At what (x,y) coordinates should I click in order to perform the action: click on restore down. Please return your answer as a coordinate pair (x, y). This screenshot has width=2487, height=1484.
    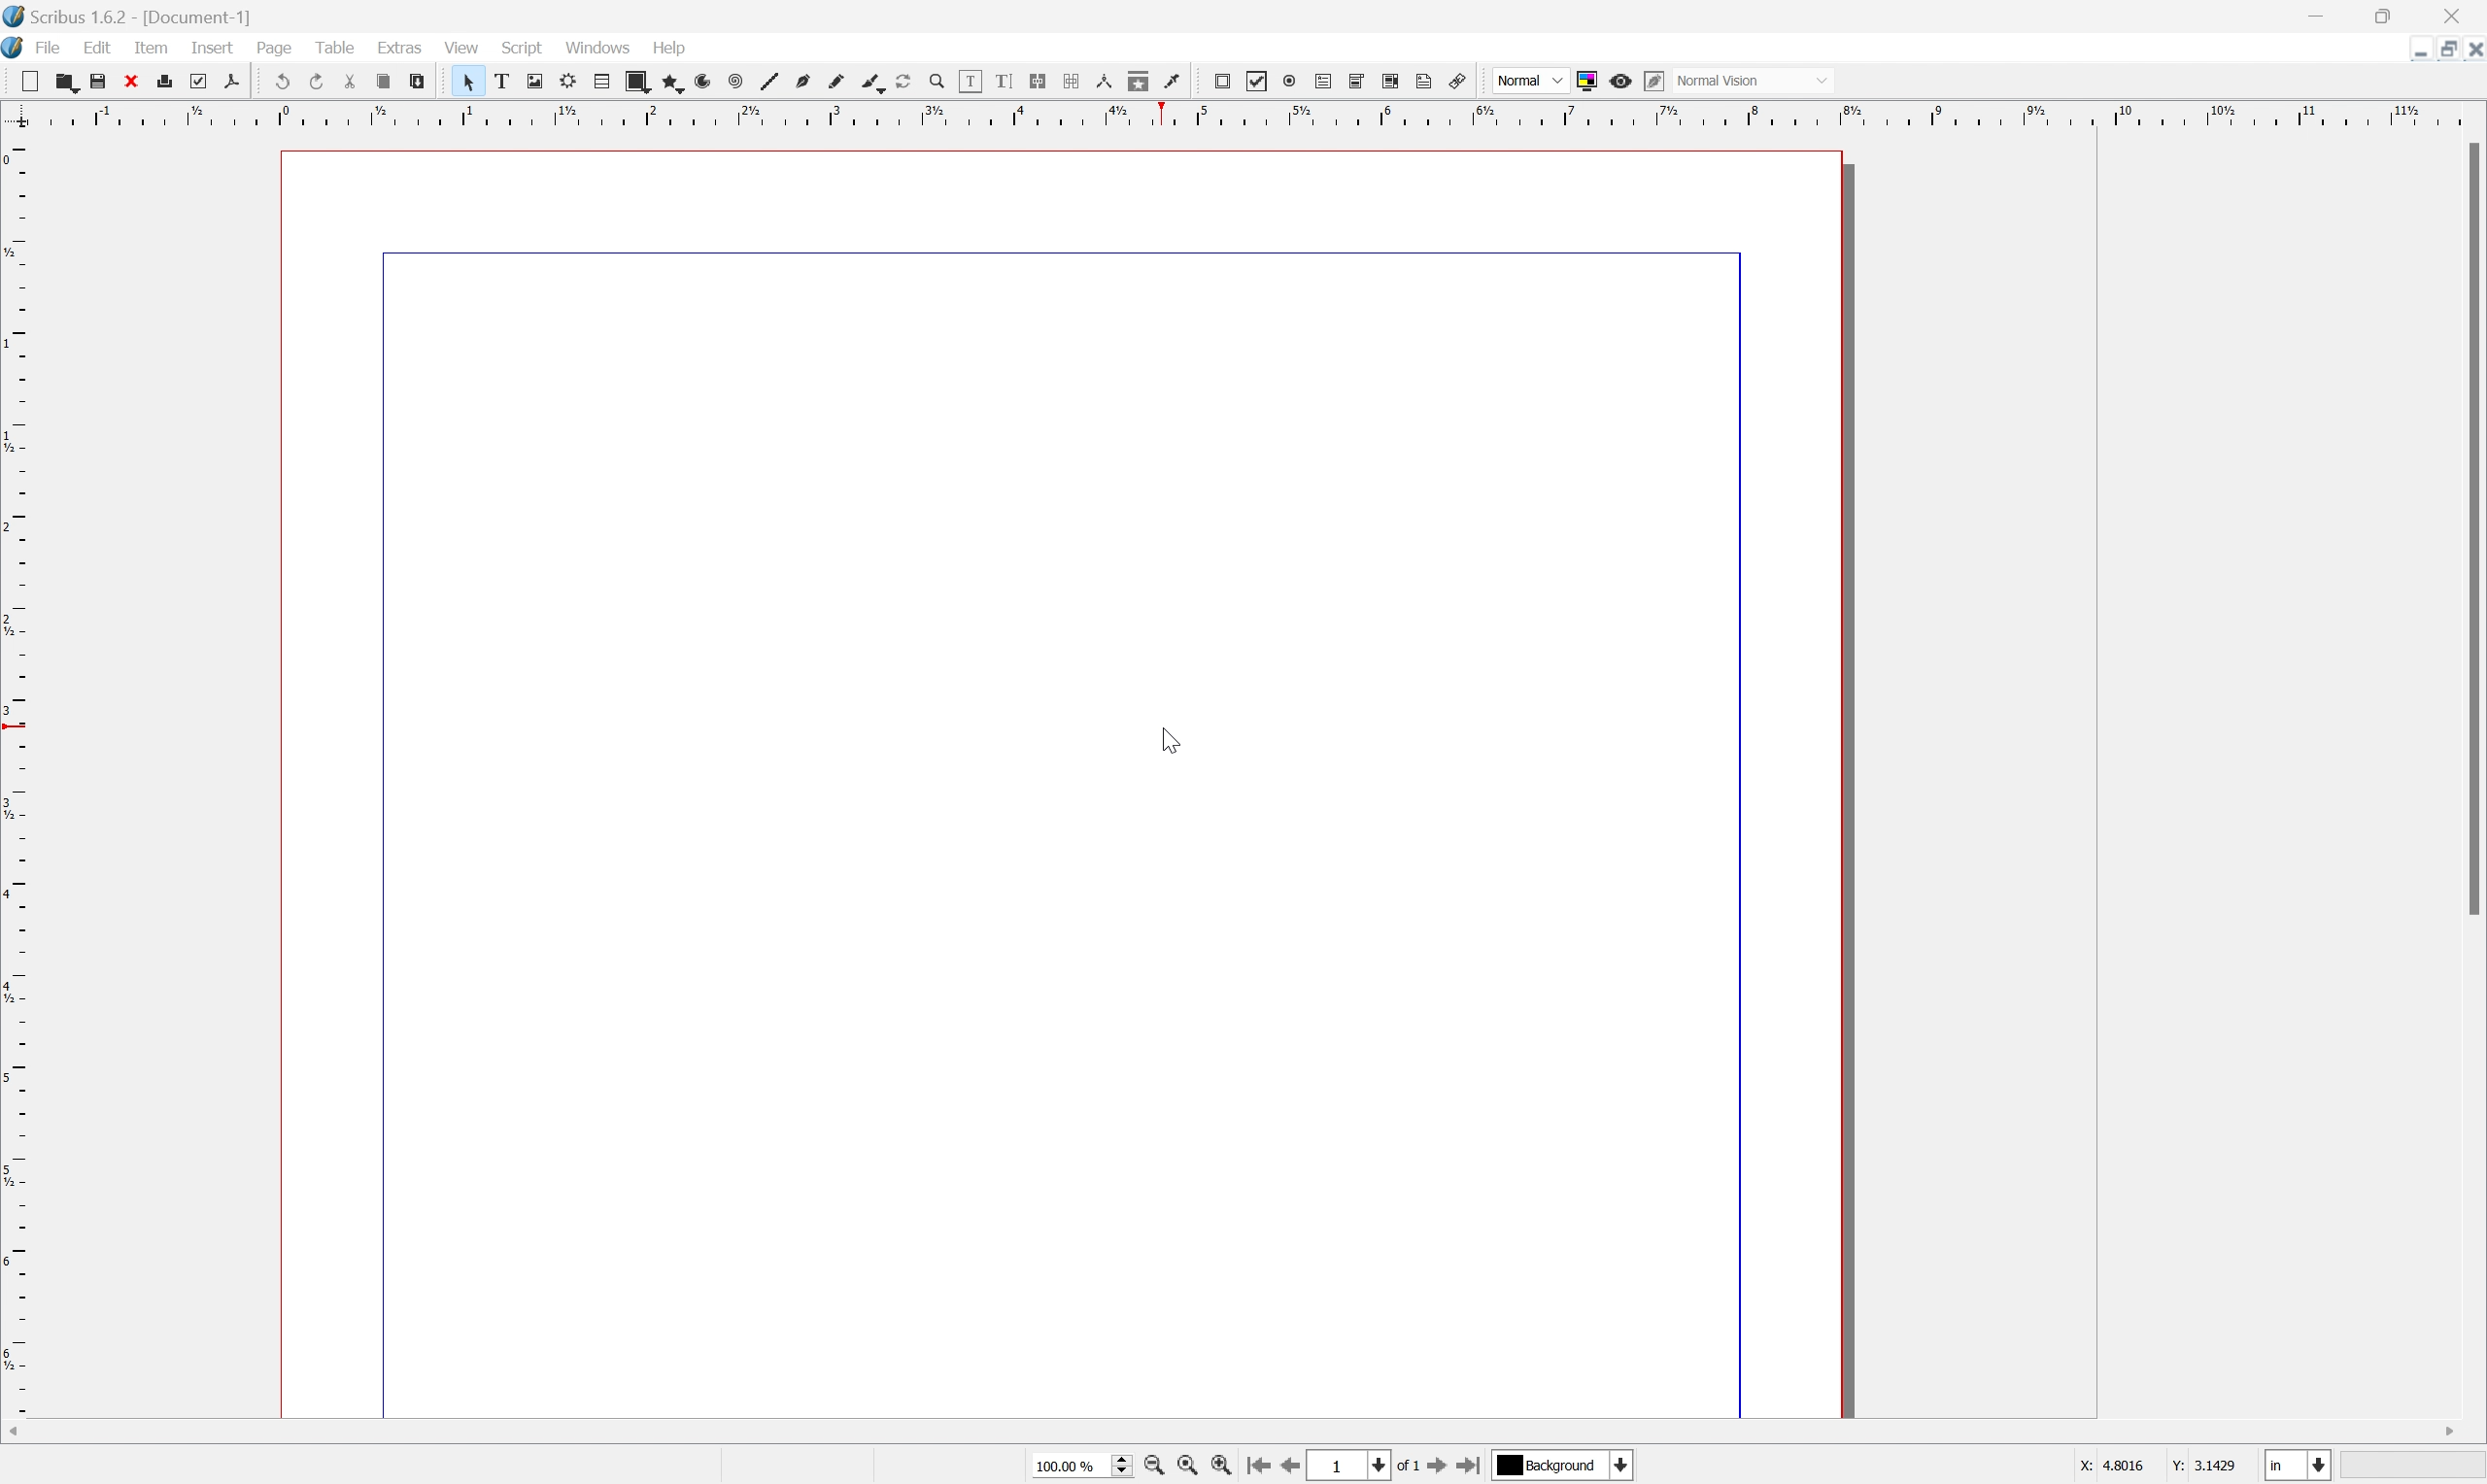
    Looking at the image, I should click on (2440, 49).